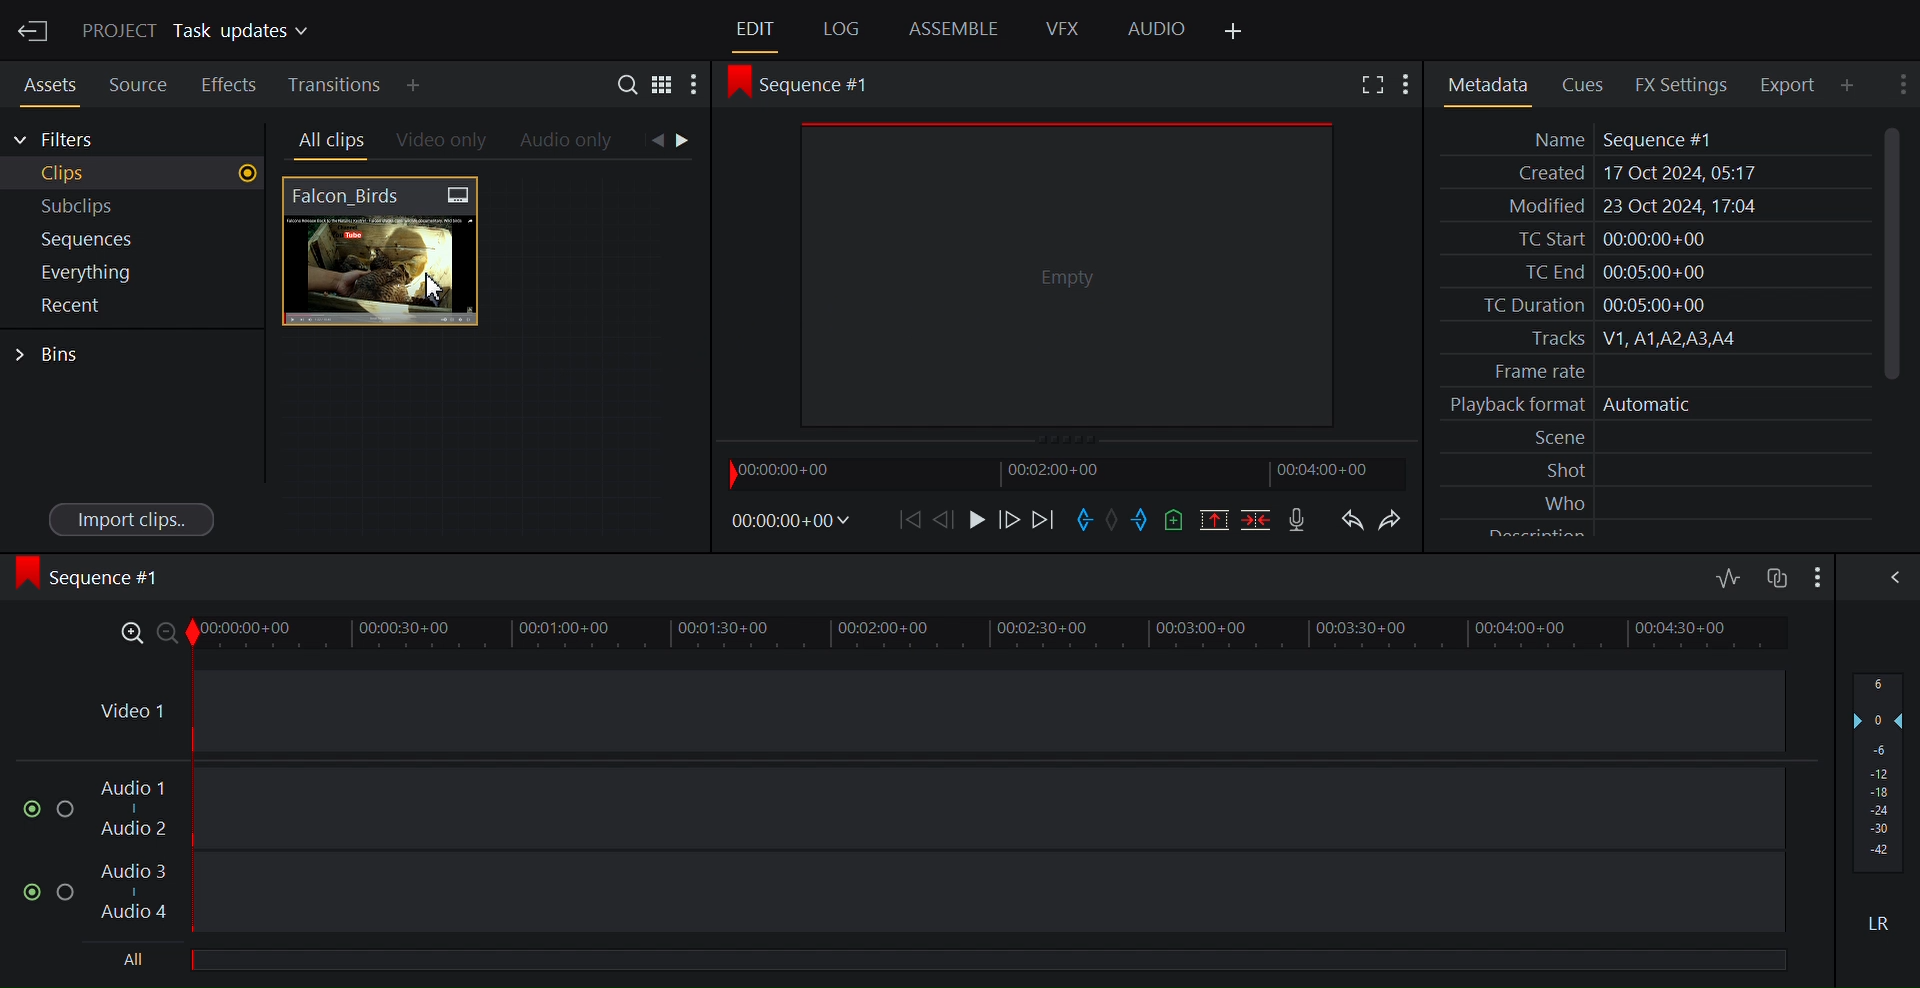 This screenshot has height=988, width=1920. What do you see at coordinates (1892, 252) in the screenshot?
I see `Vertical Scroll bar` at bounding box center [1892, 252].